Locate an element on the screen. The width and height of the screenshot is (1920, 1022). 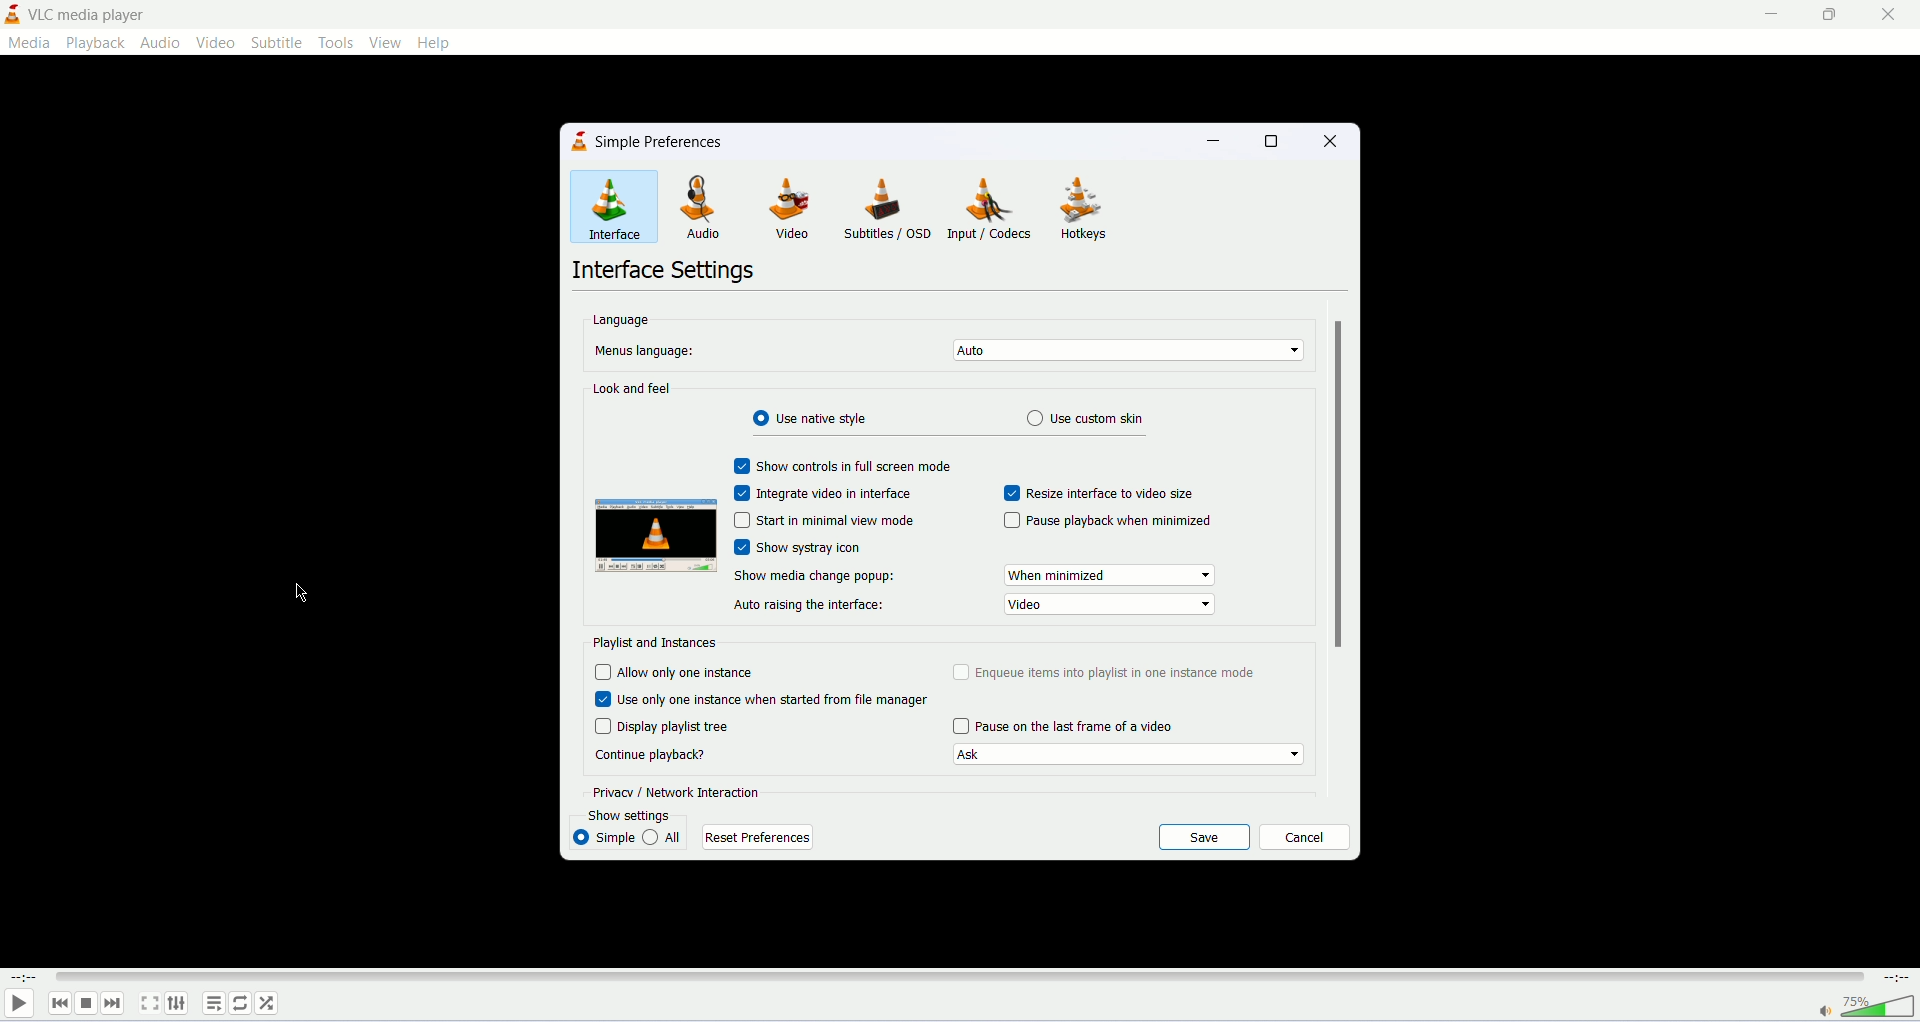
look and feel is located at coordinates (630, 387).